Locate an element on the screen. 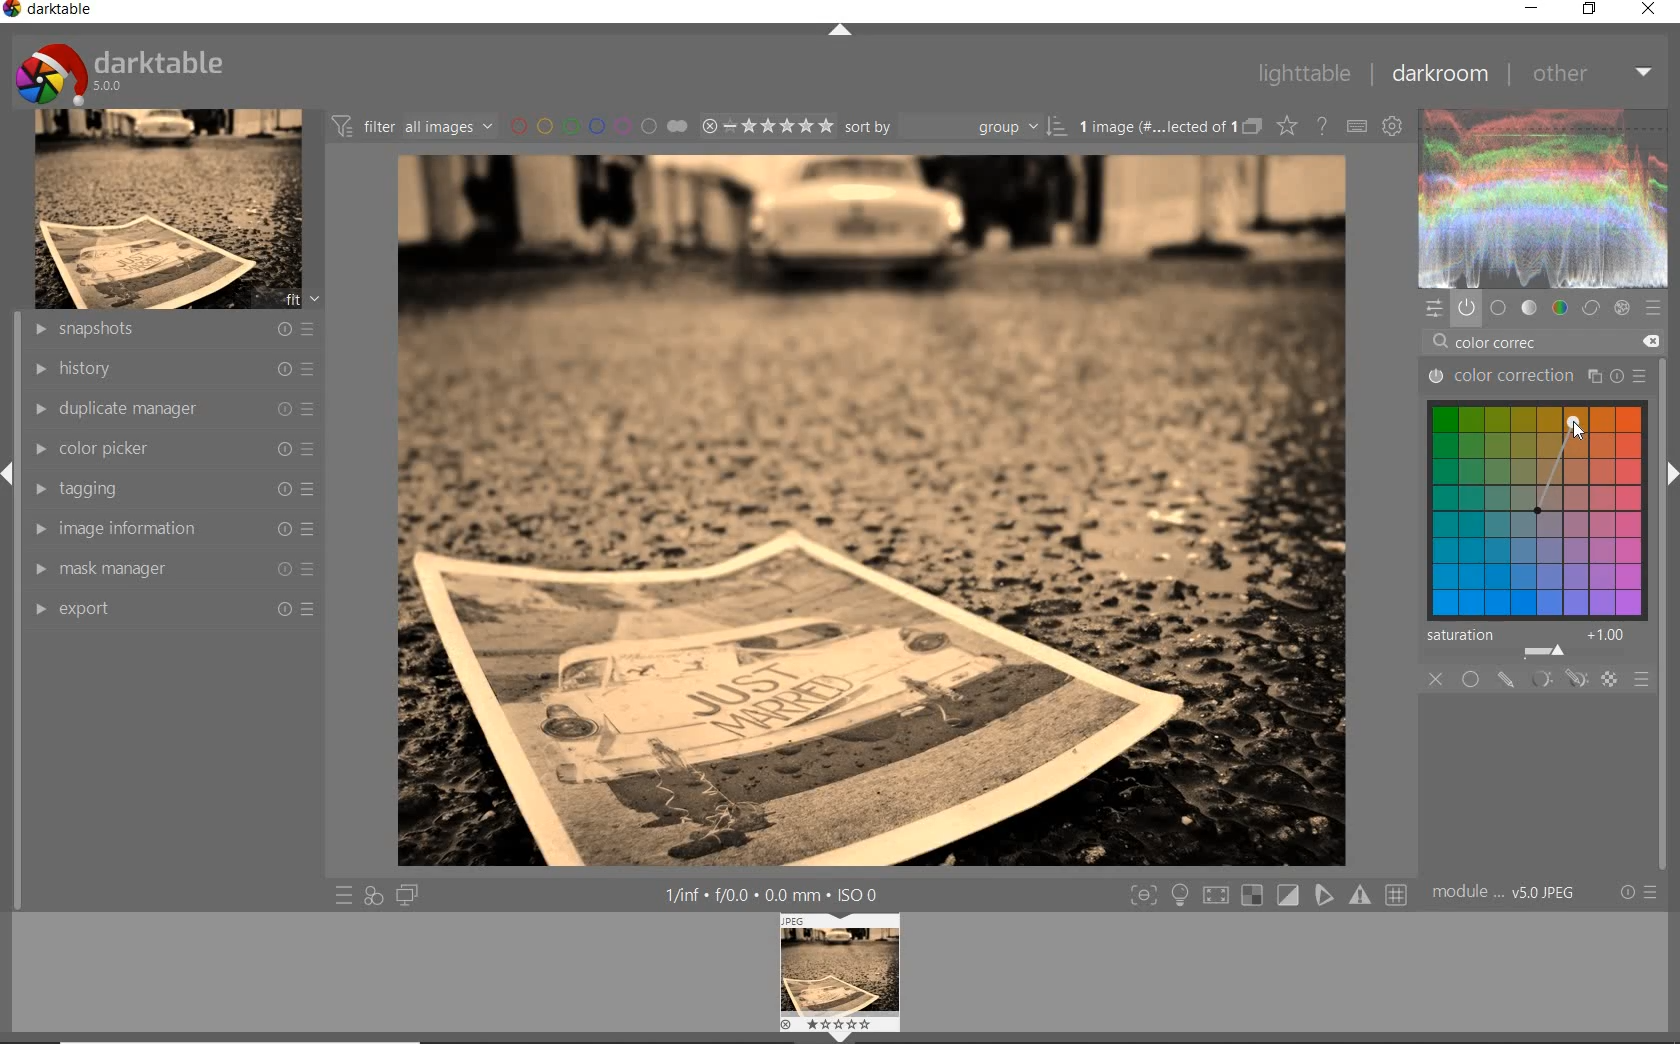  display a second darkroom image window is located at coordinates (406, 895).